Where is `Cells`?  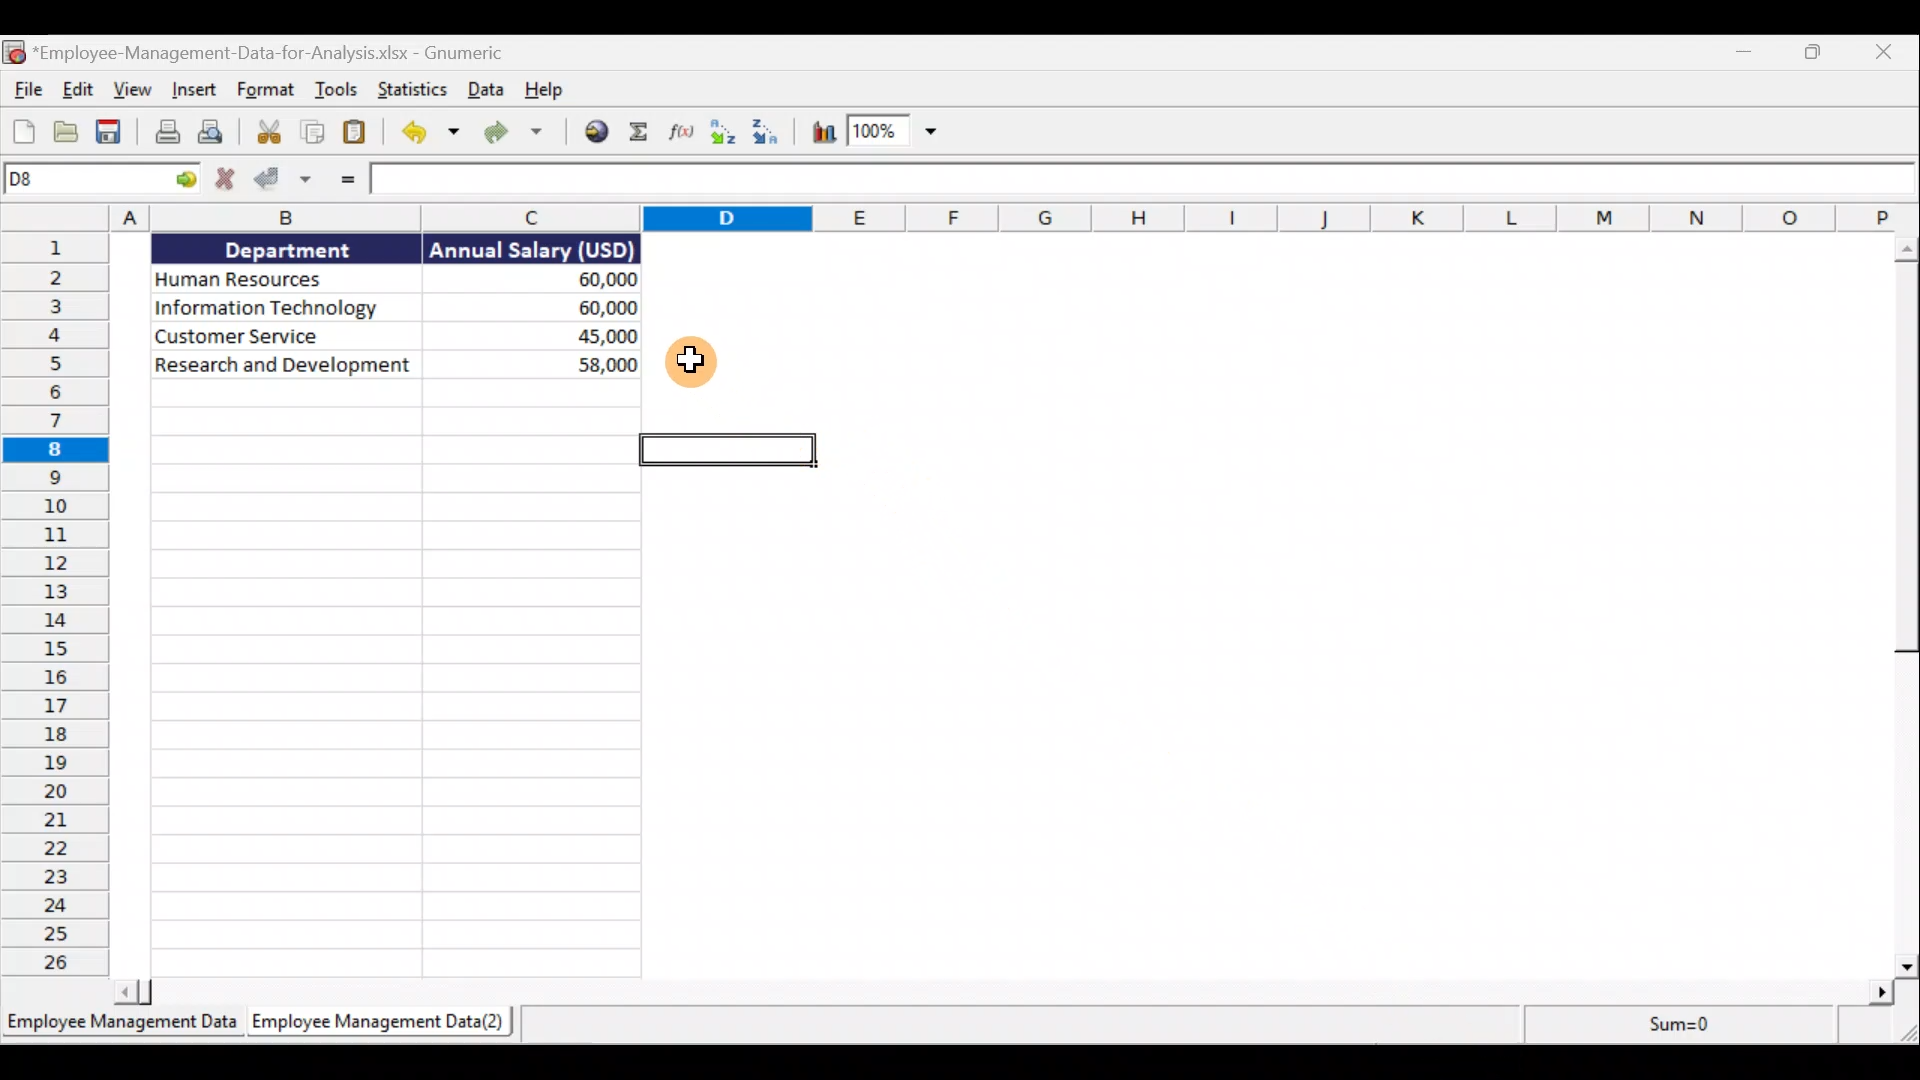 Cells is located at coordinates (392, 680).